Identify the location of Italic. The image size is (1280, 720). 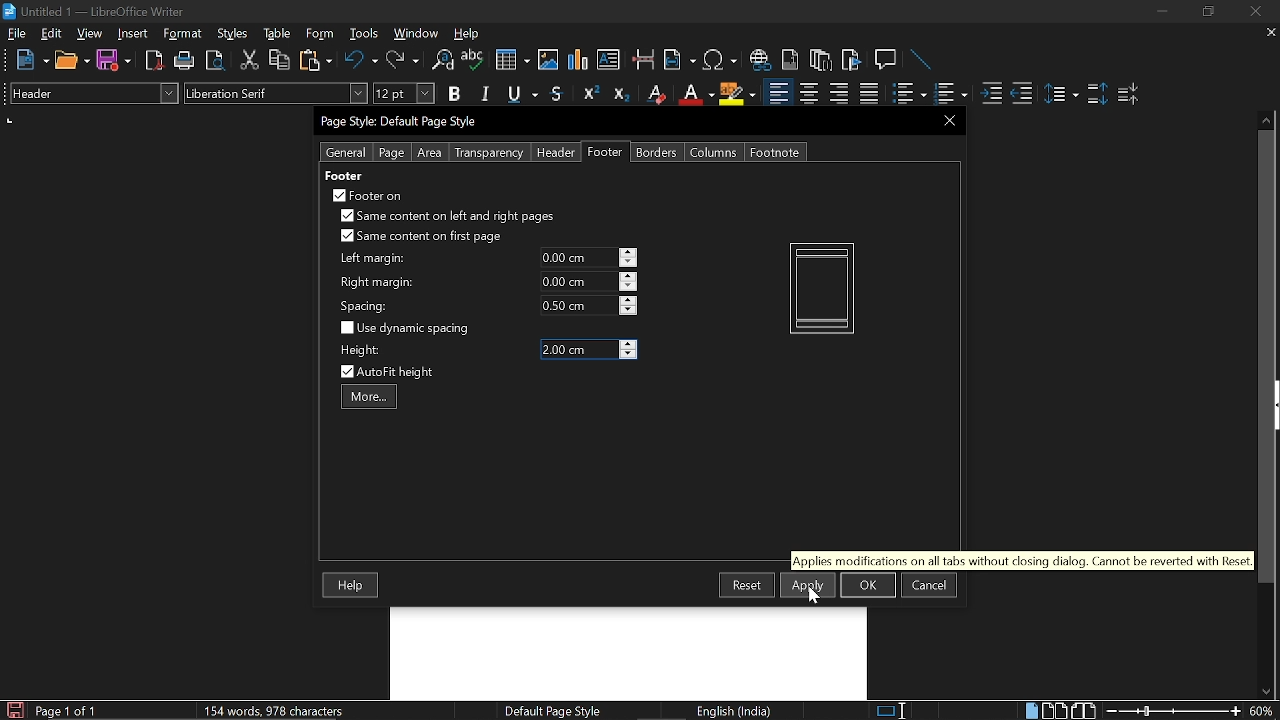
(486, 94).